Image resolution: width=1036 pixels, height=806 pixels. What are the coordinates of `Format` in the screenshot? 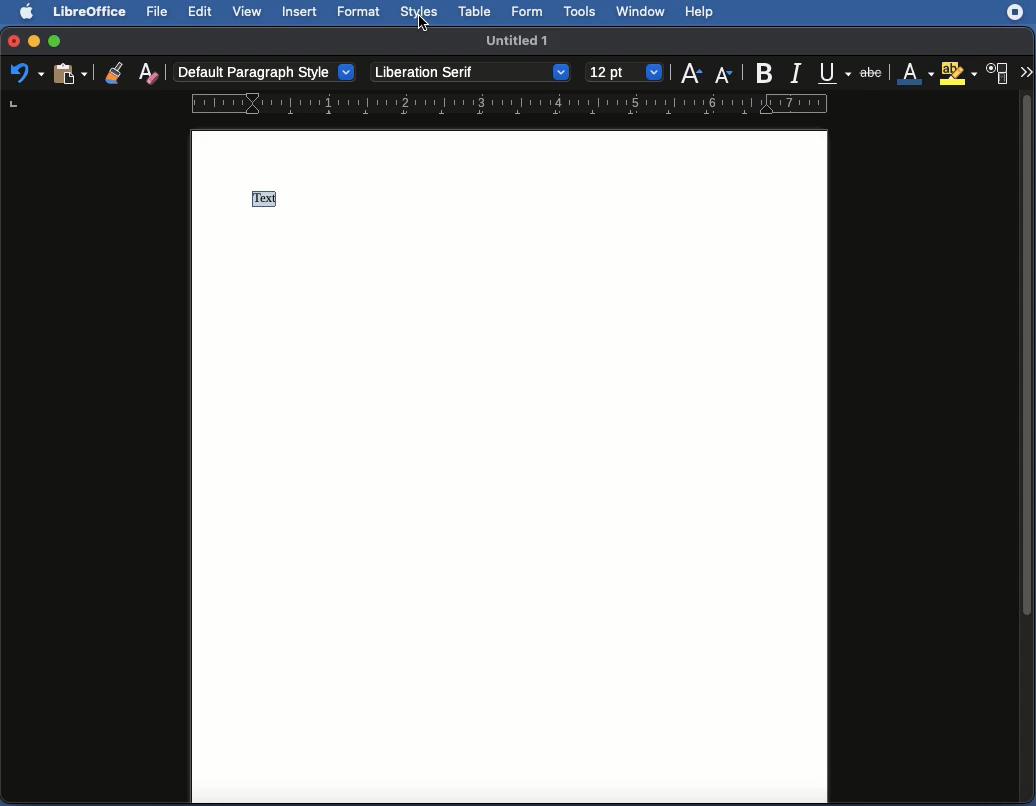 It's located at (361, 13).